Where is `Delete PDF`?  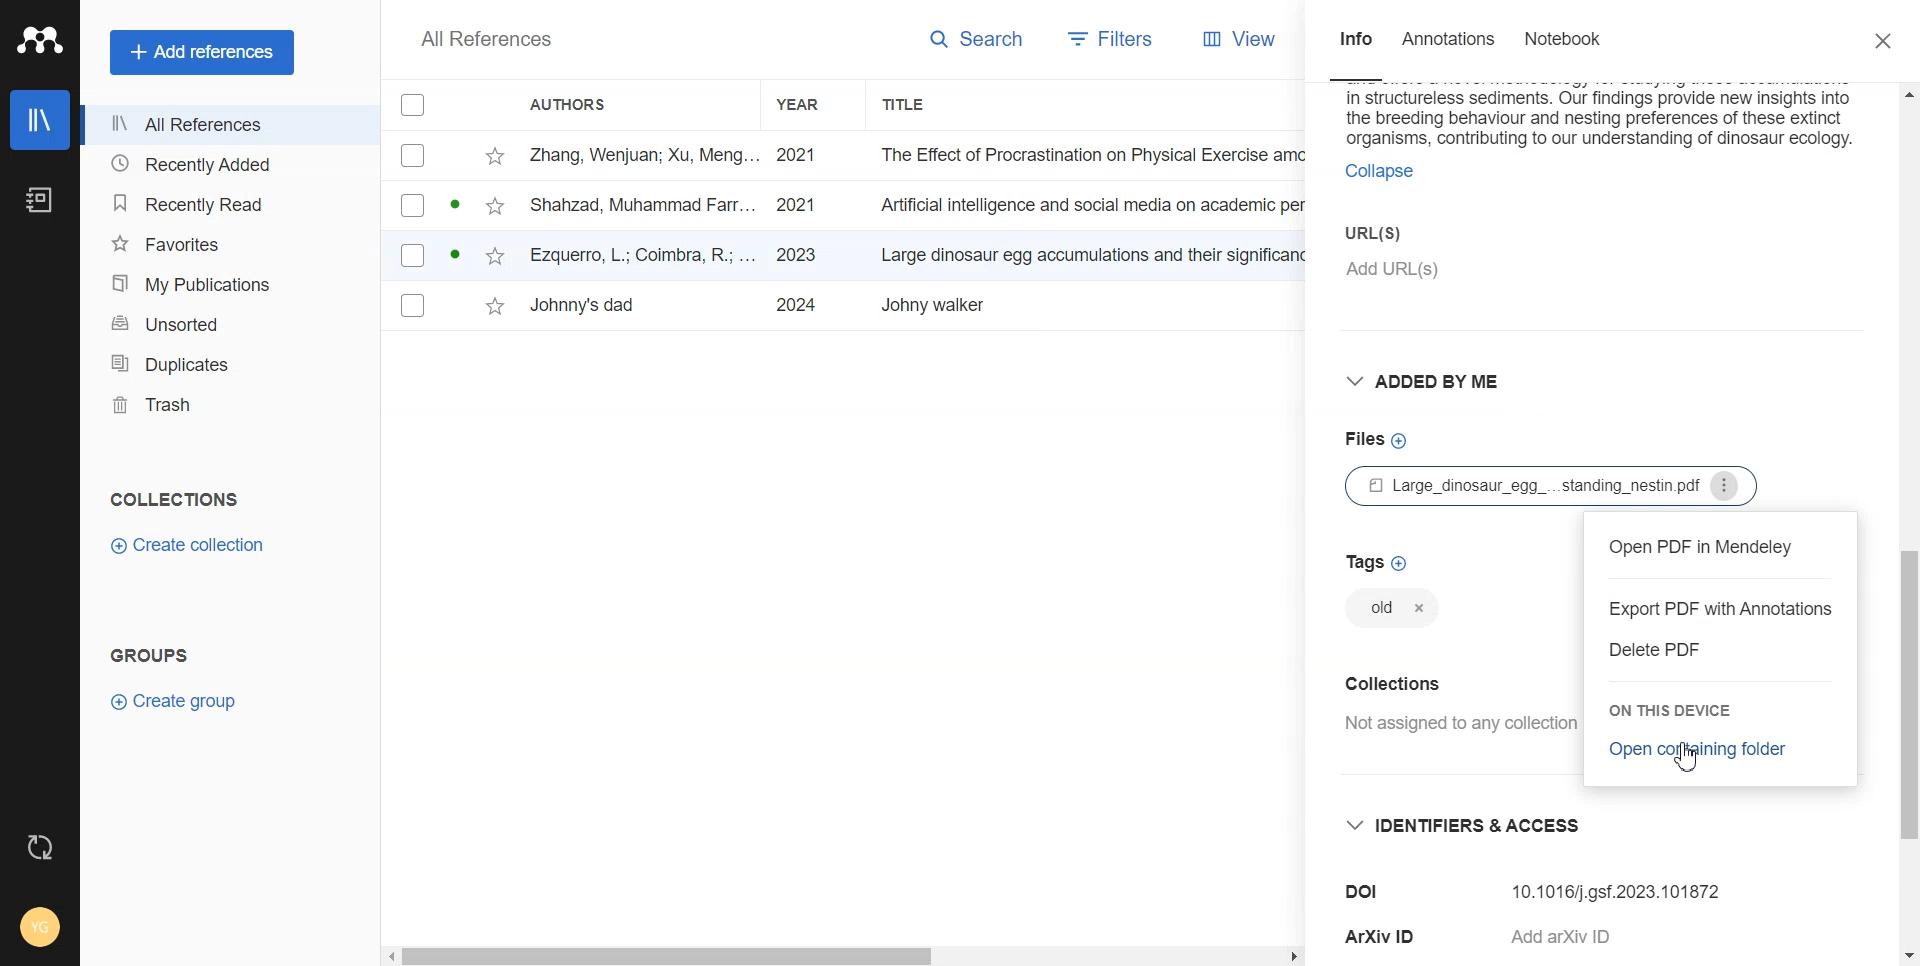 Delete PDF is located at coordinates (1661, 649).